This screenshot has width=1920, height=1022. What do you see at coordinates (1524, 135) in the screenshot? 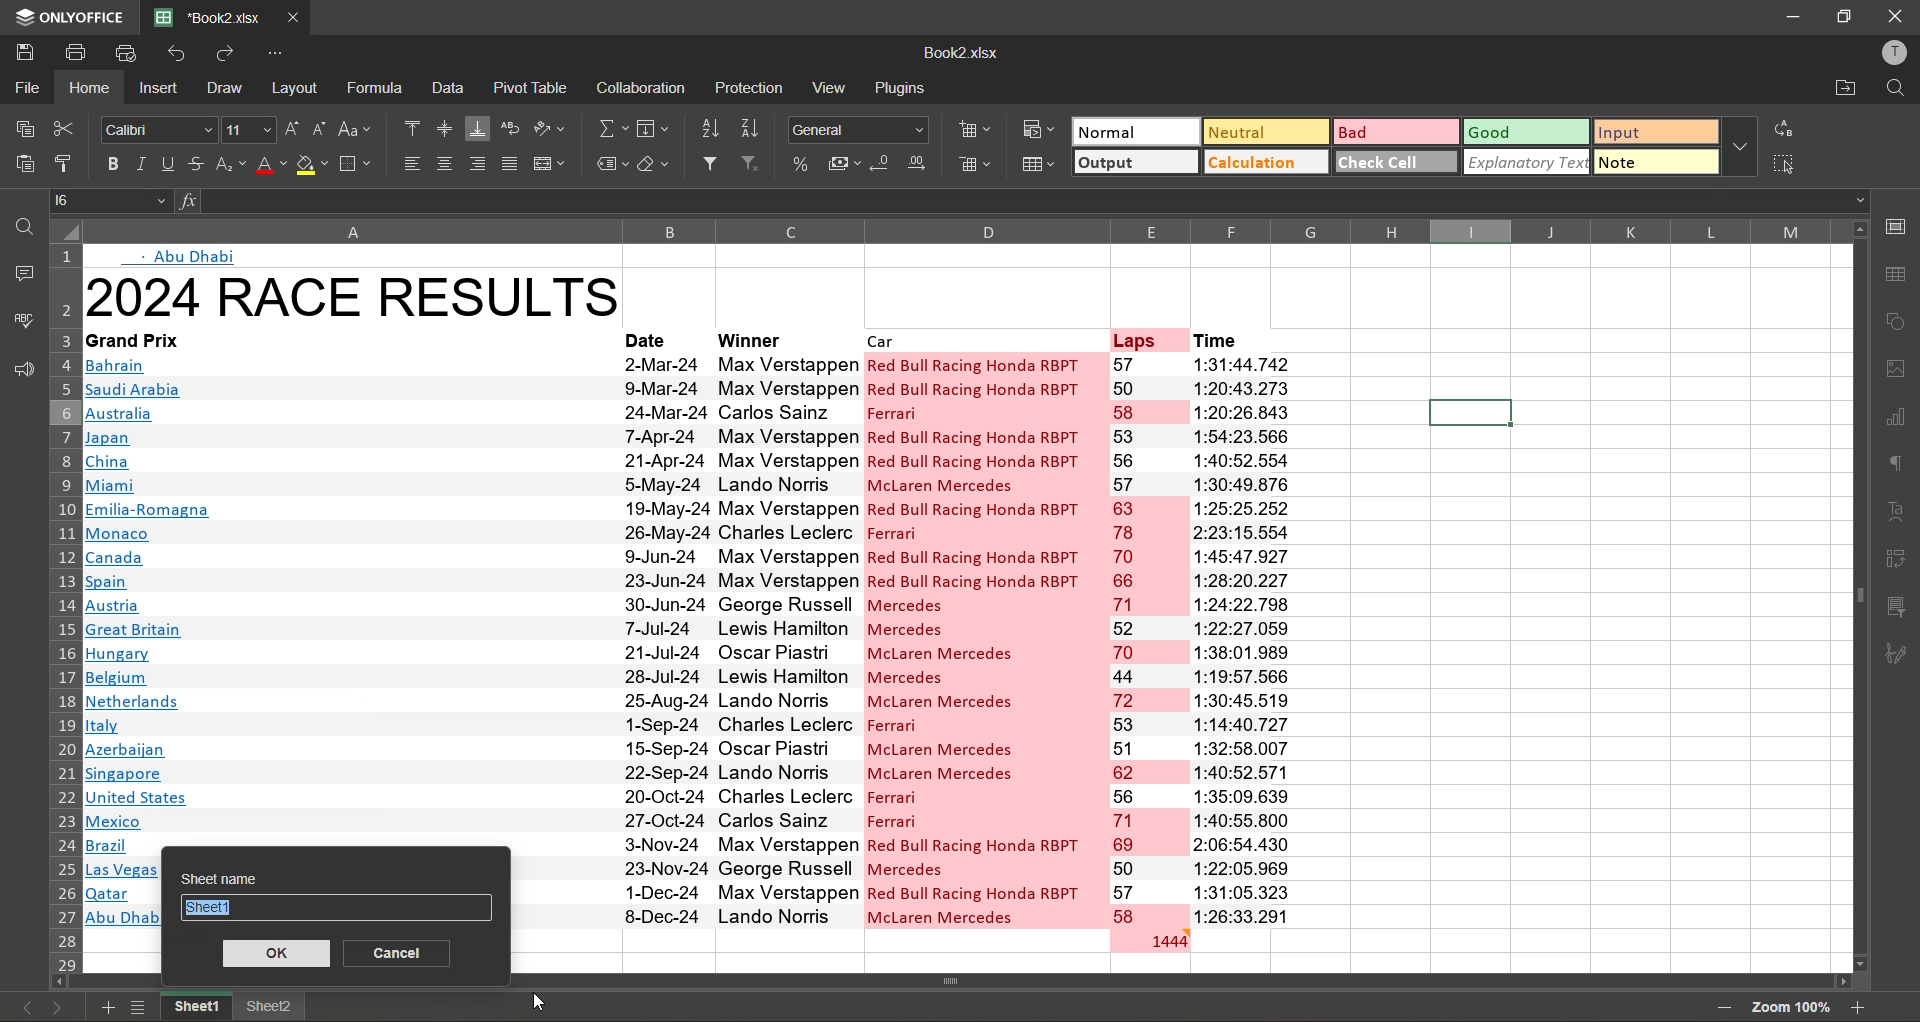
I see `good` at bounding box center [1524, 135].